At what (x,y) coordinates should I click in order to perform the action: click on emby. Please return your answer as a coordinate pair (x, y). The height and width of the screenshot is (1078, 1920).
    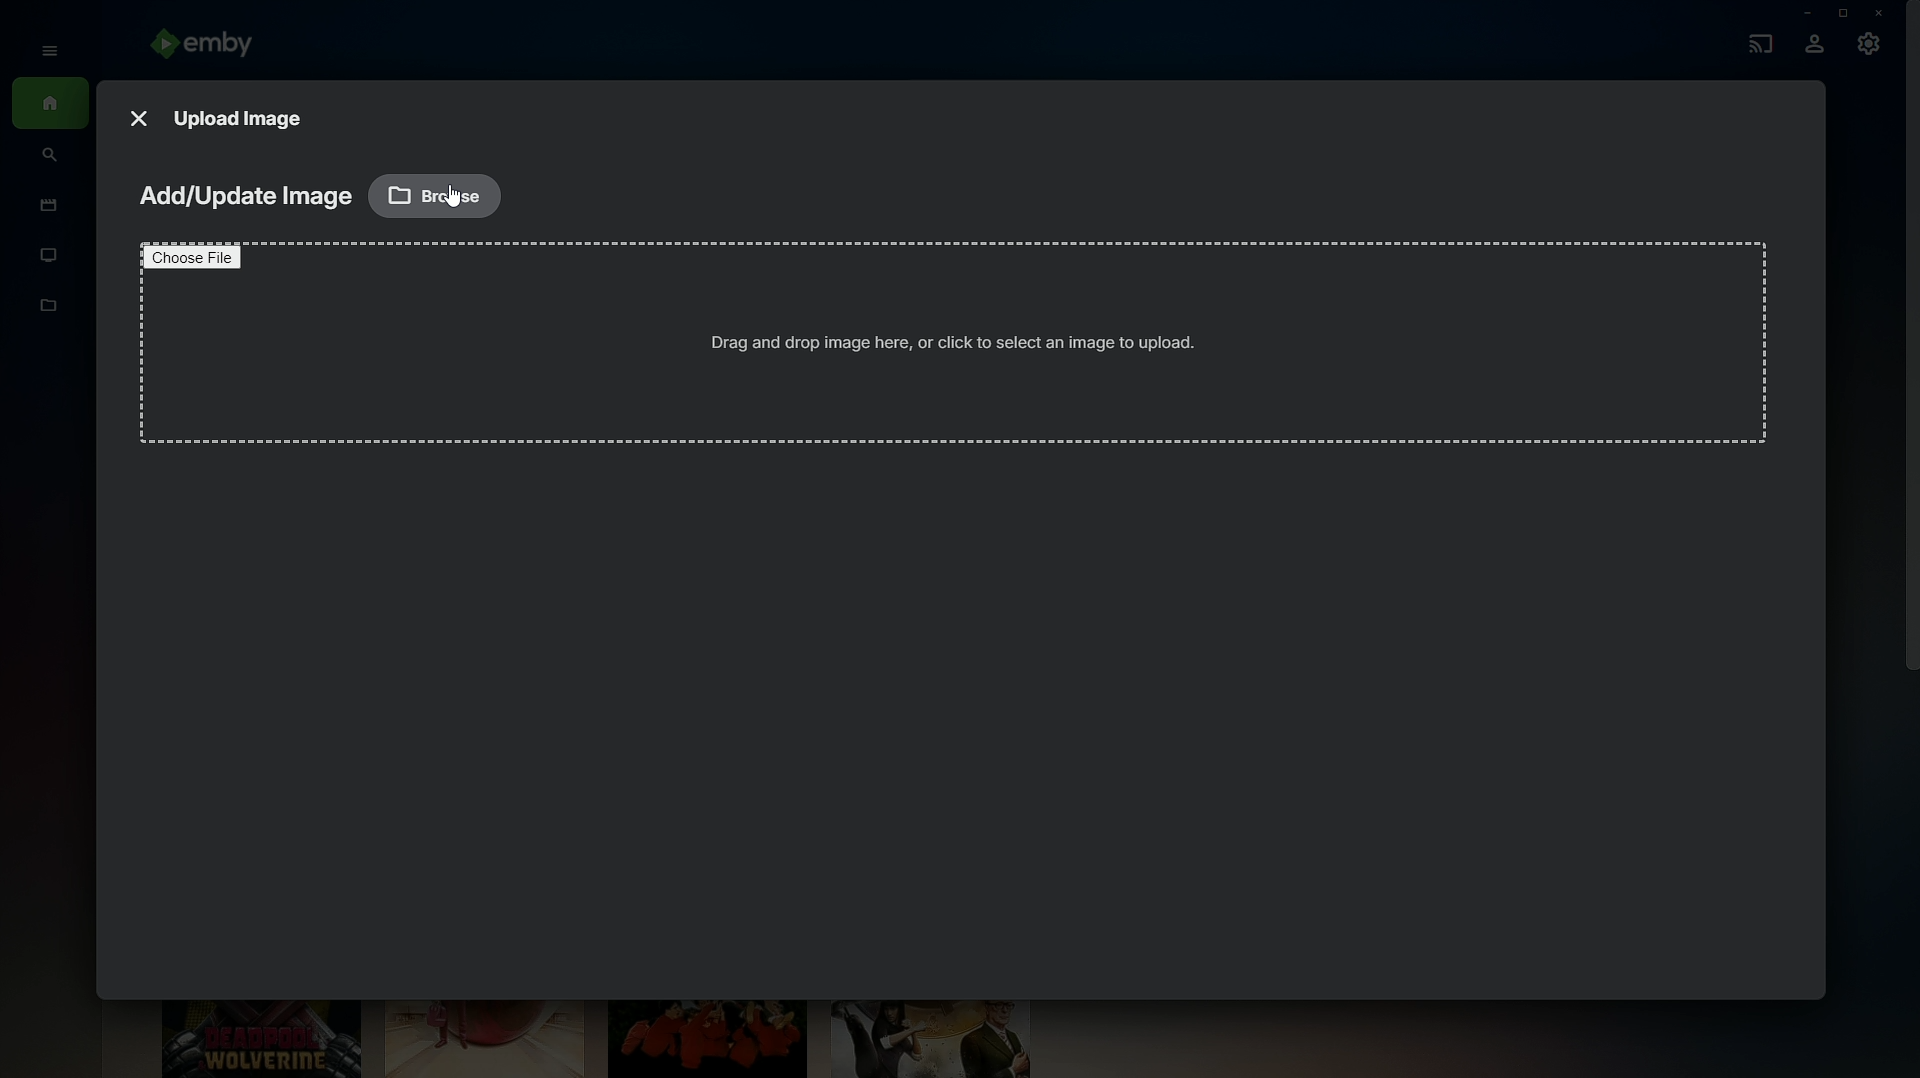
    Looking at the image, I should click on (210, 46).